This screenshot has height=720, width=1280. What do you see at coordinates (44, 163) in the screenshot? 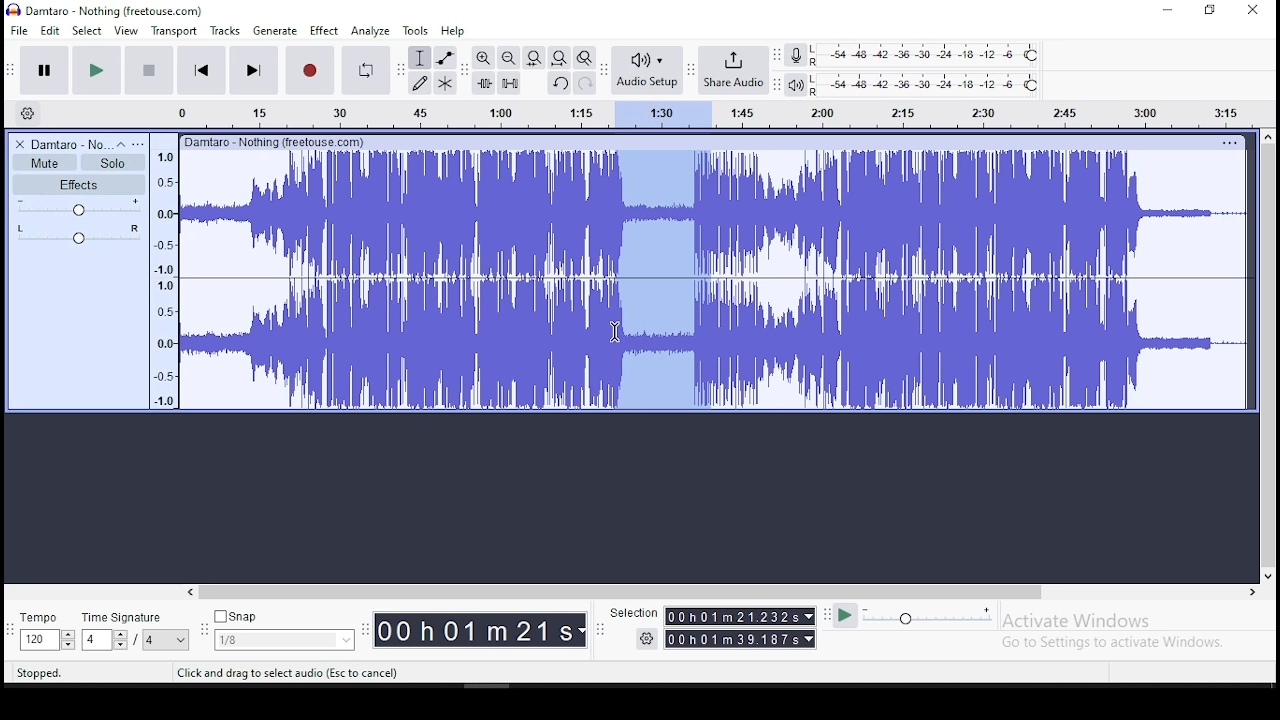
I see `mute` at bounding box center [44, 163].